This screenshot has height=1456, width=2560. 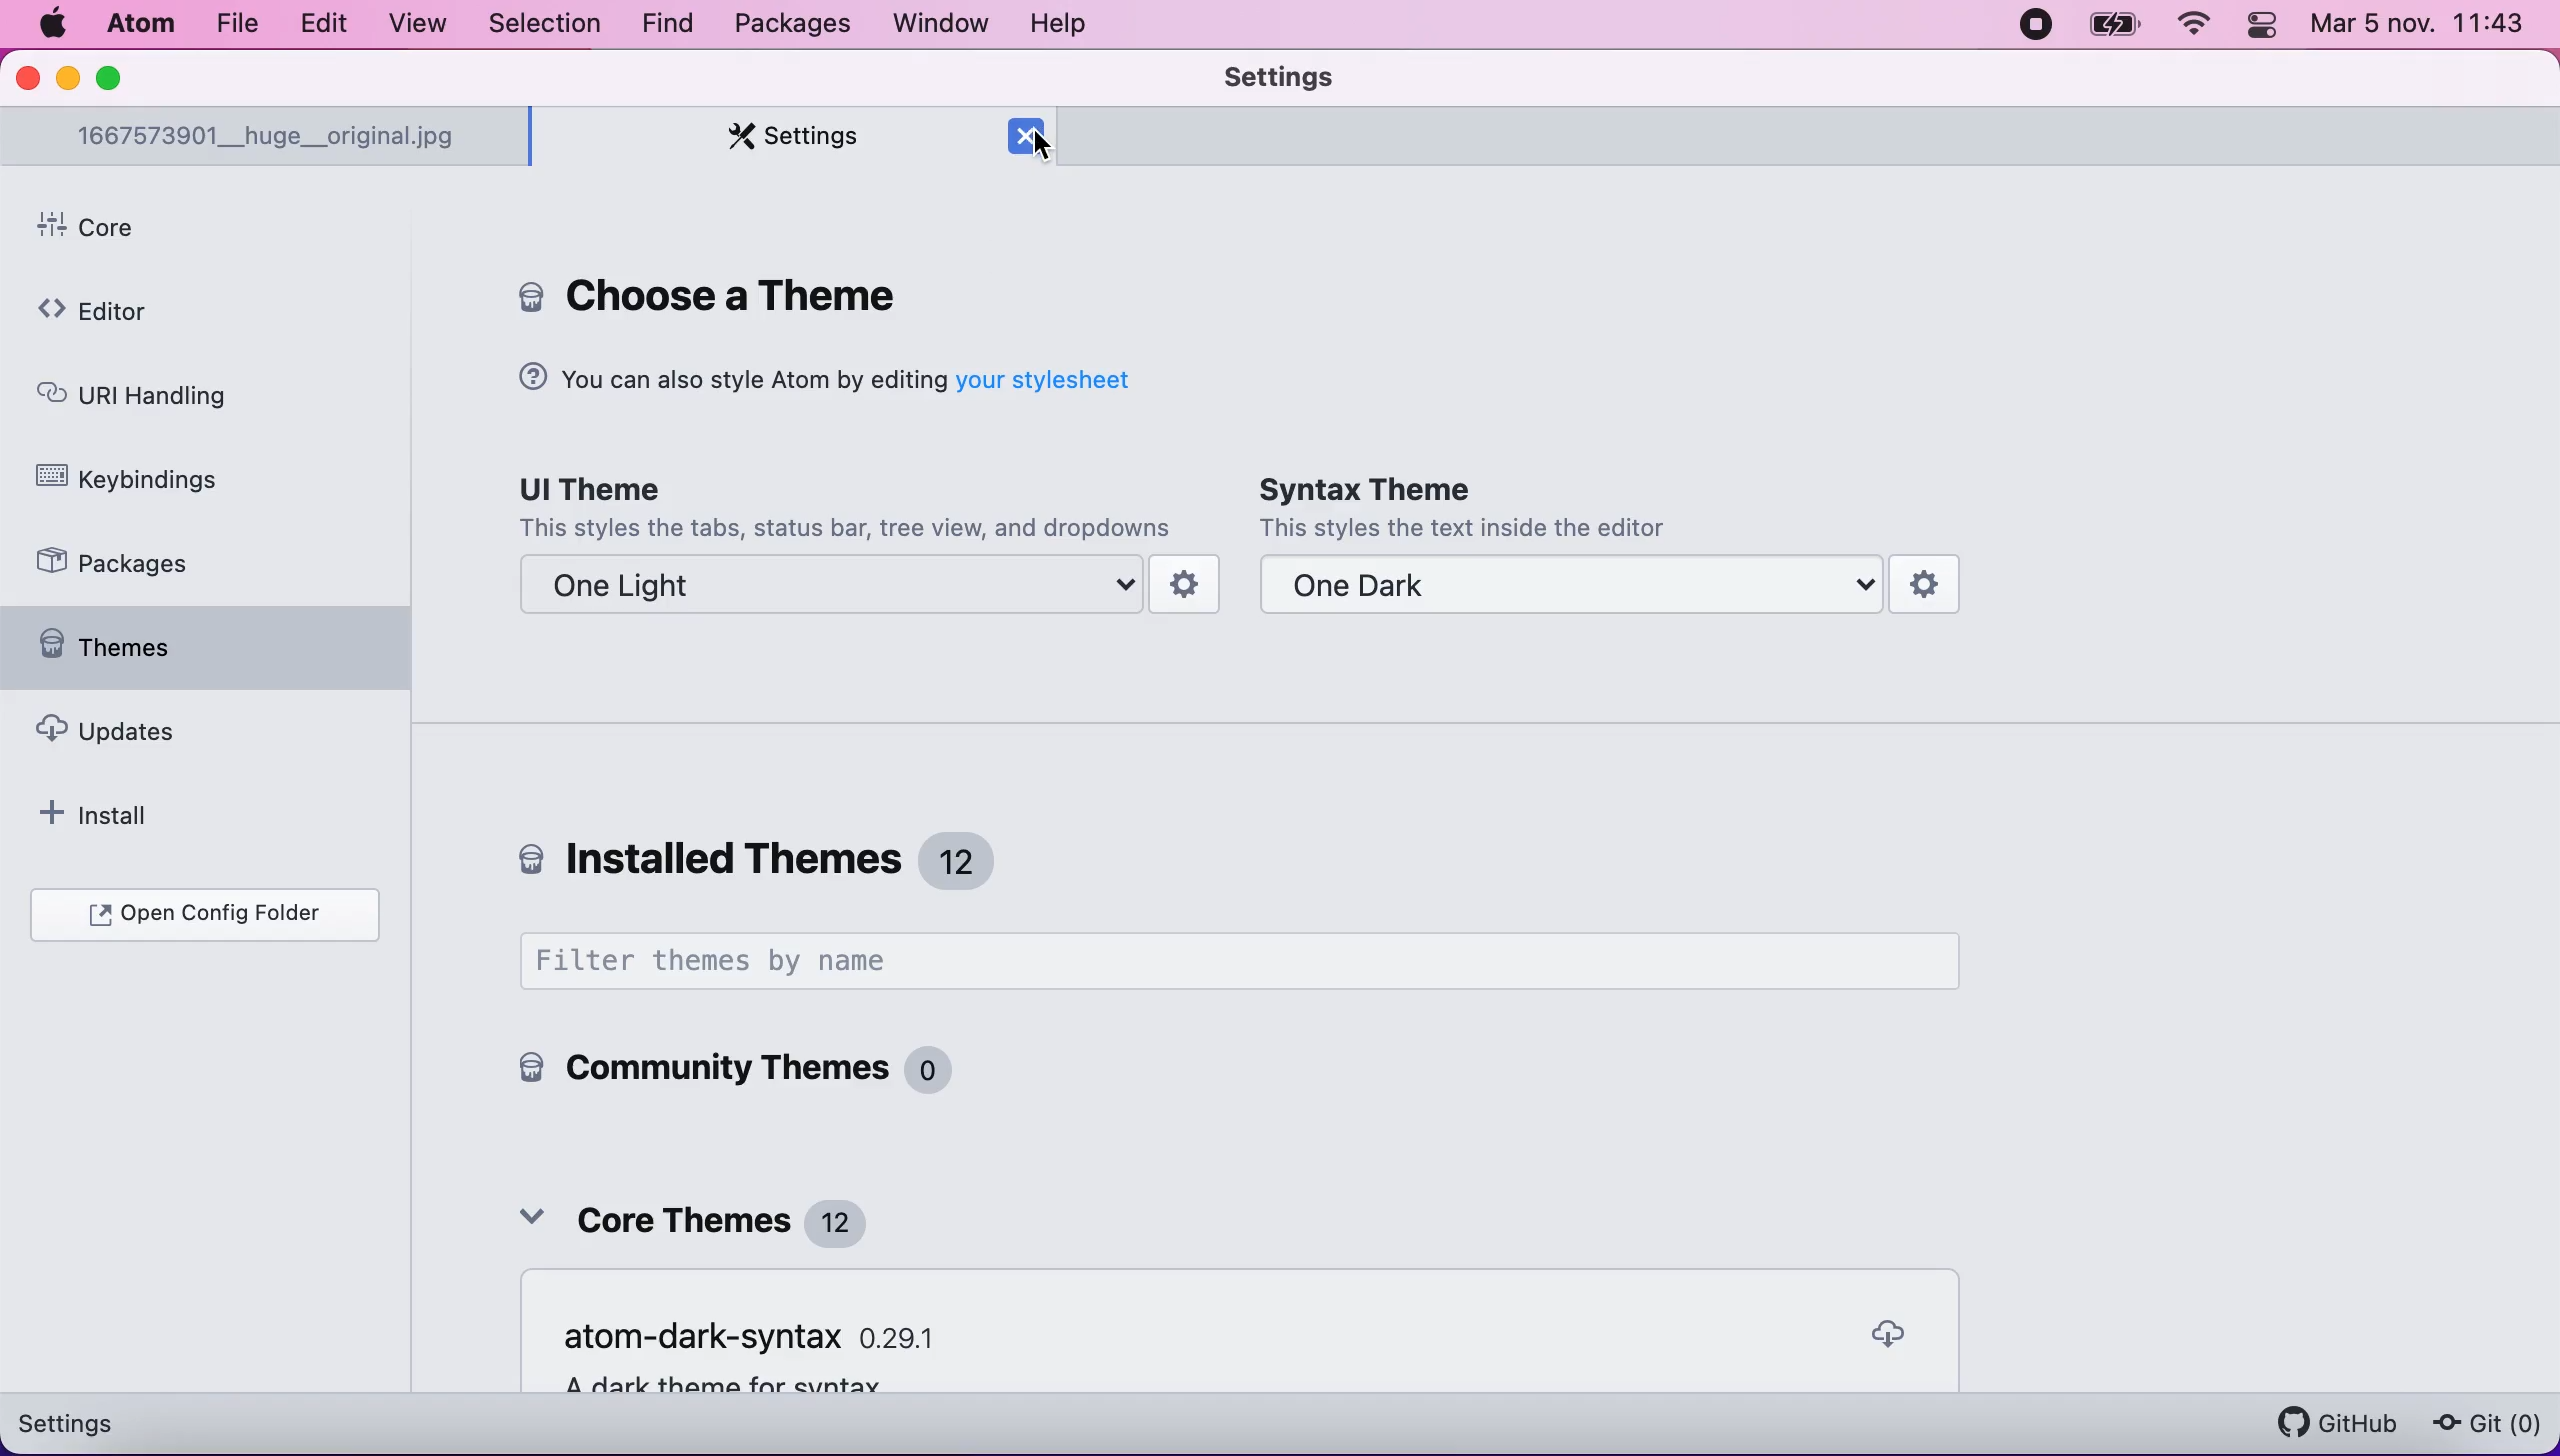 I want to click on updates, so click(x=170, y=740).